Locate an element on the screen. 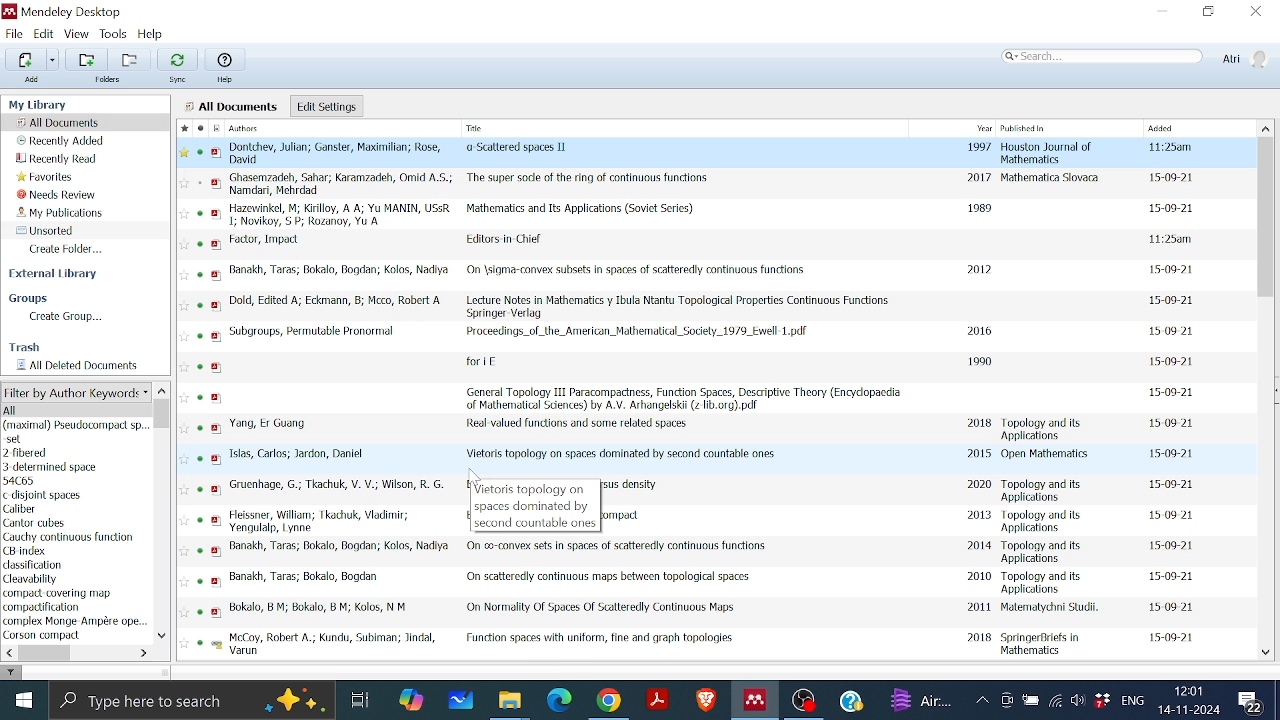  Title is located at coordinates (482, 129).